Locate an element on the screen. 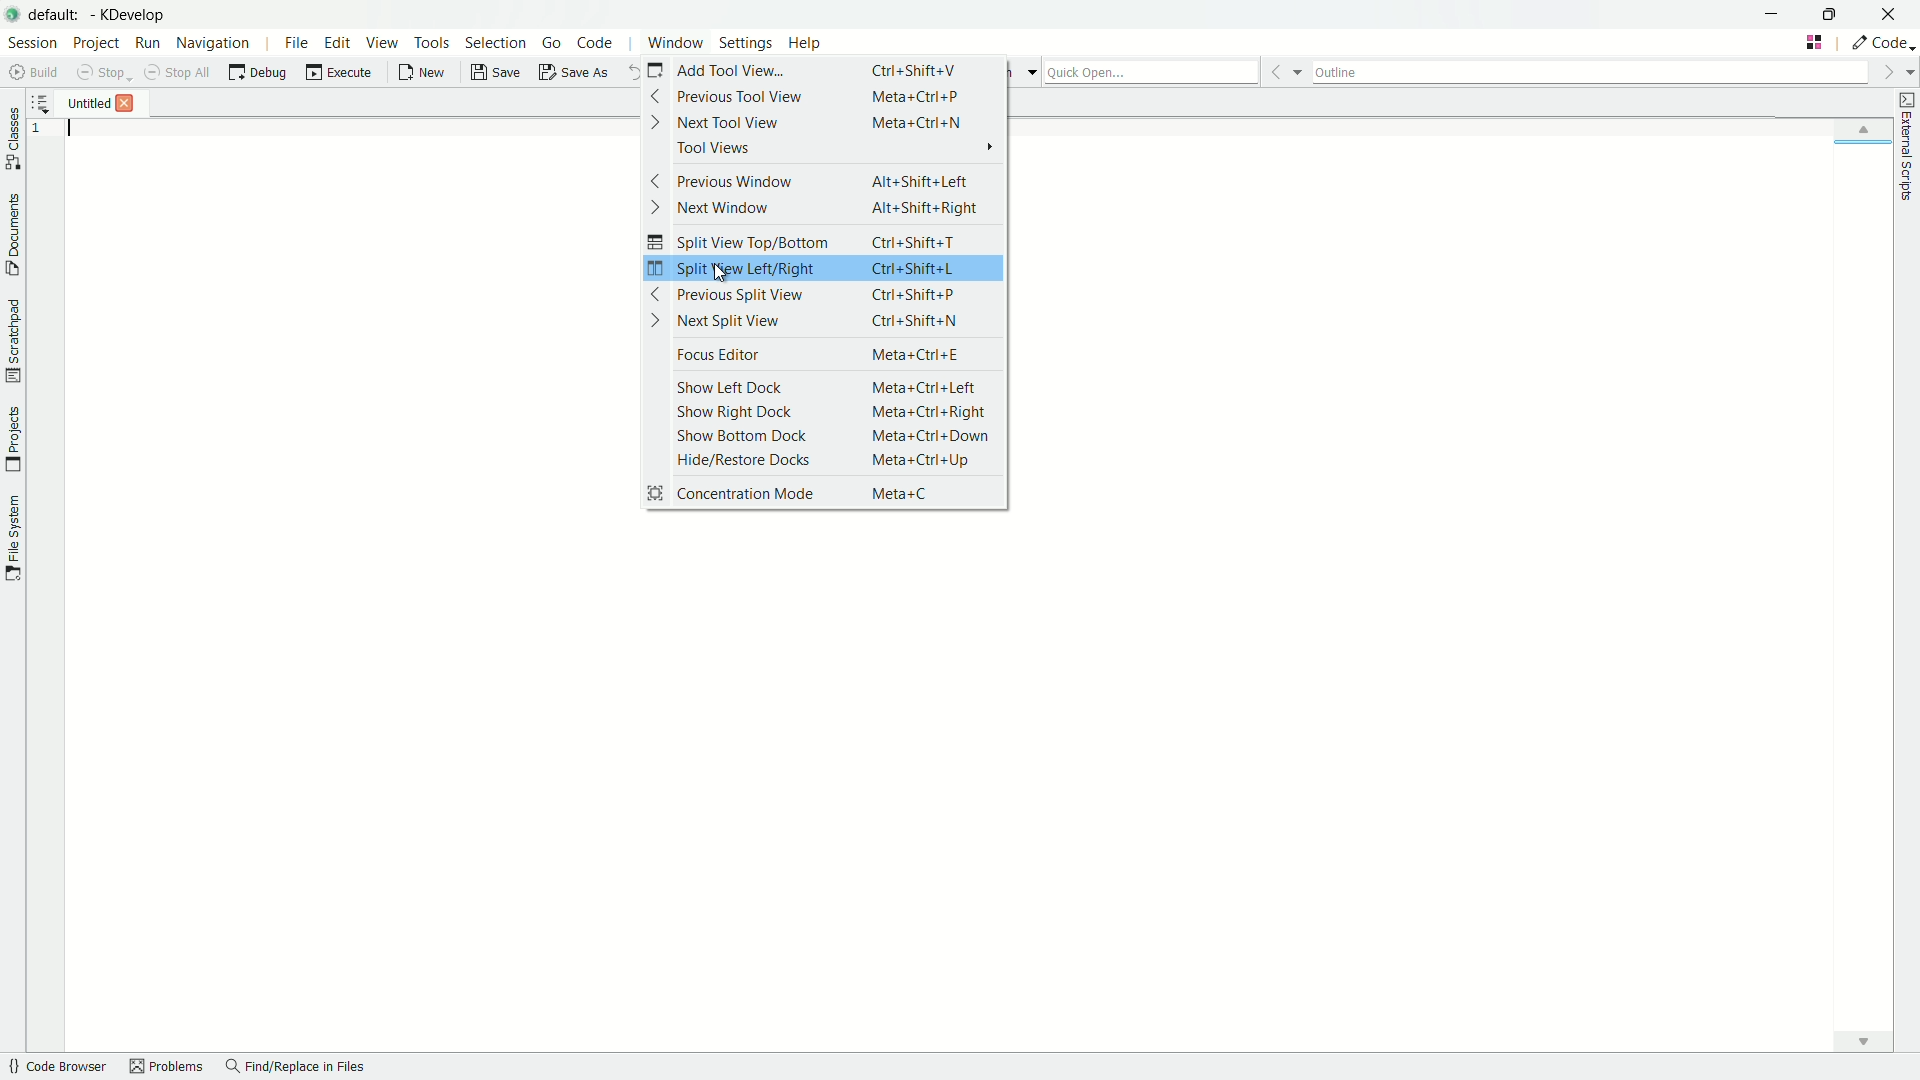 This screenshot has height=1080, width=1920. app name is located at coordinates (132, 15).